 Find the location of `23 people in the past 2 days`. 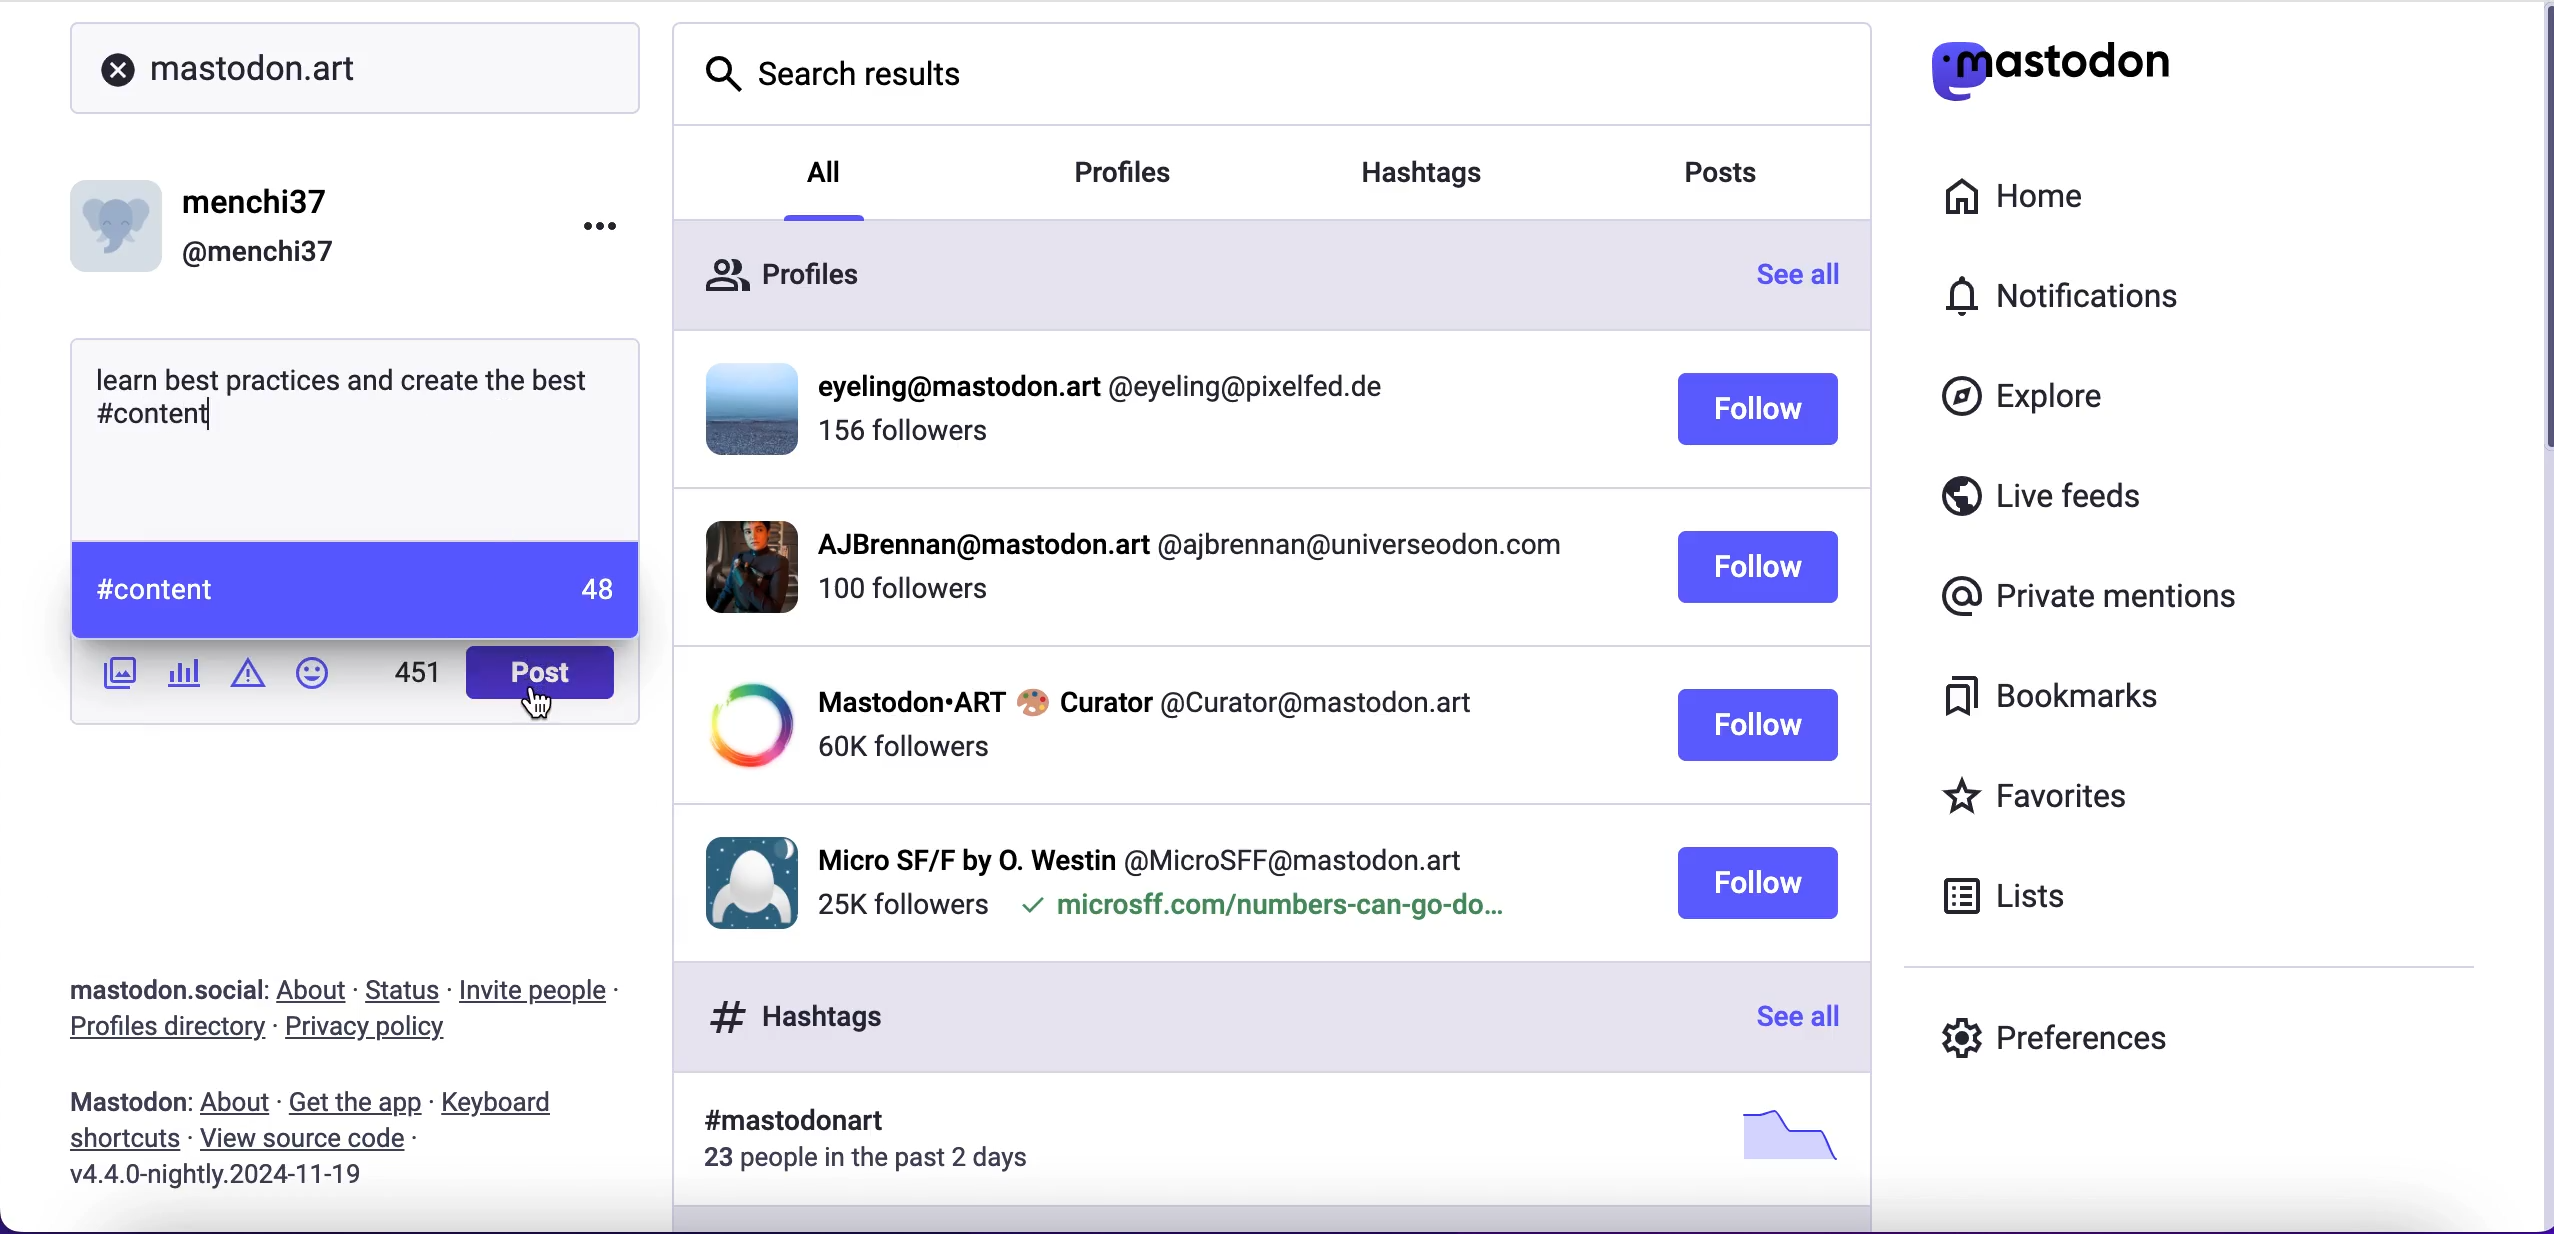

23 people in the past 2 days is located at coordinates (880, 1162).